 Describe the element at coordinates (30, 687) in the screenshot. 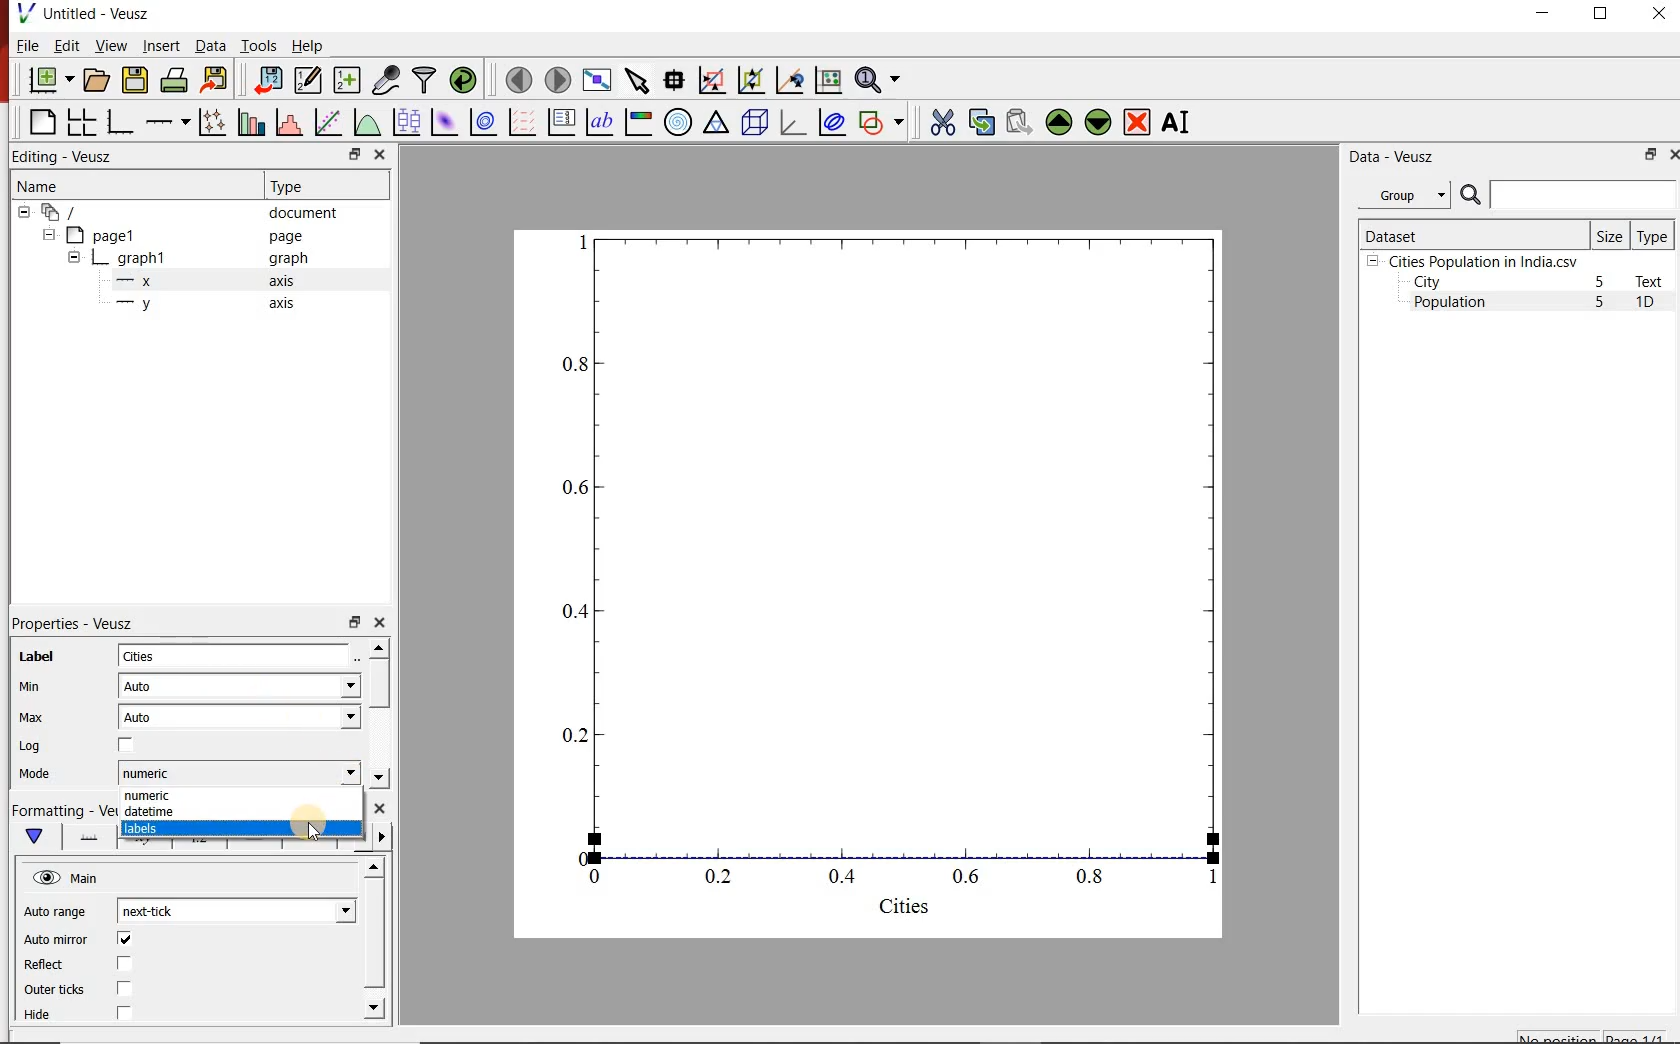

I see `Min` at that location.